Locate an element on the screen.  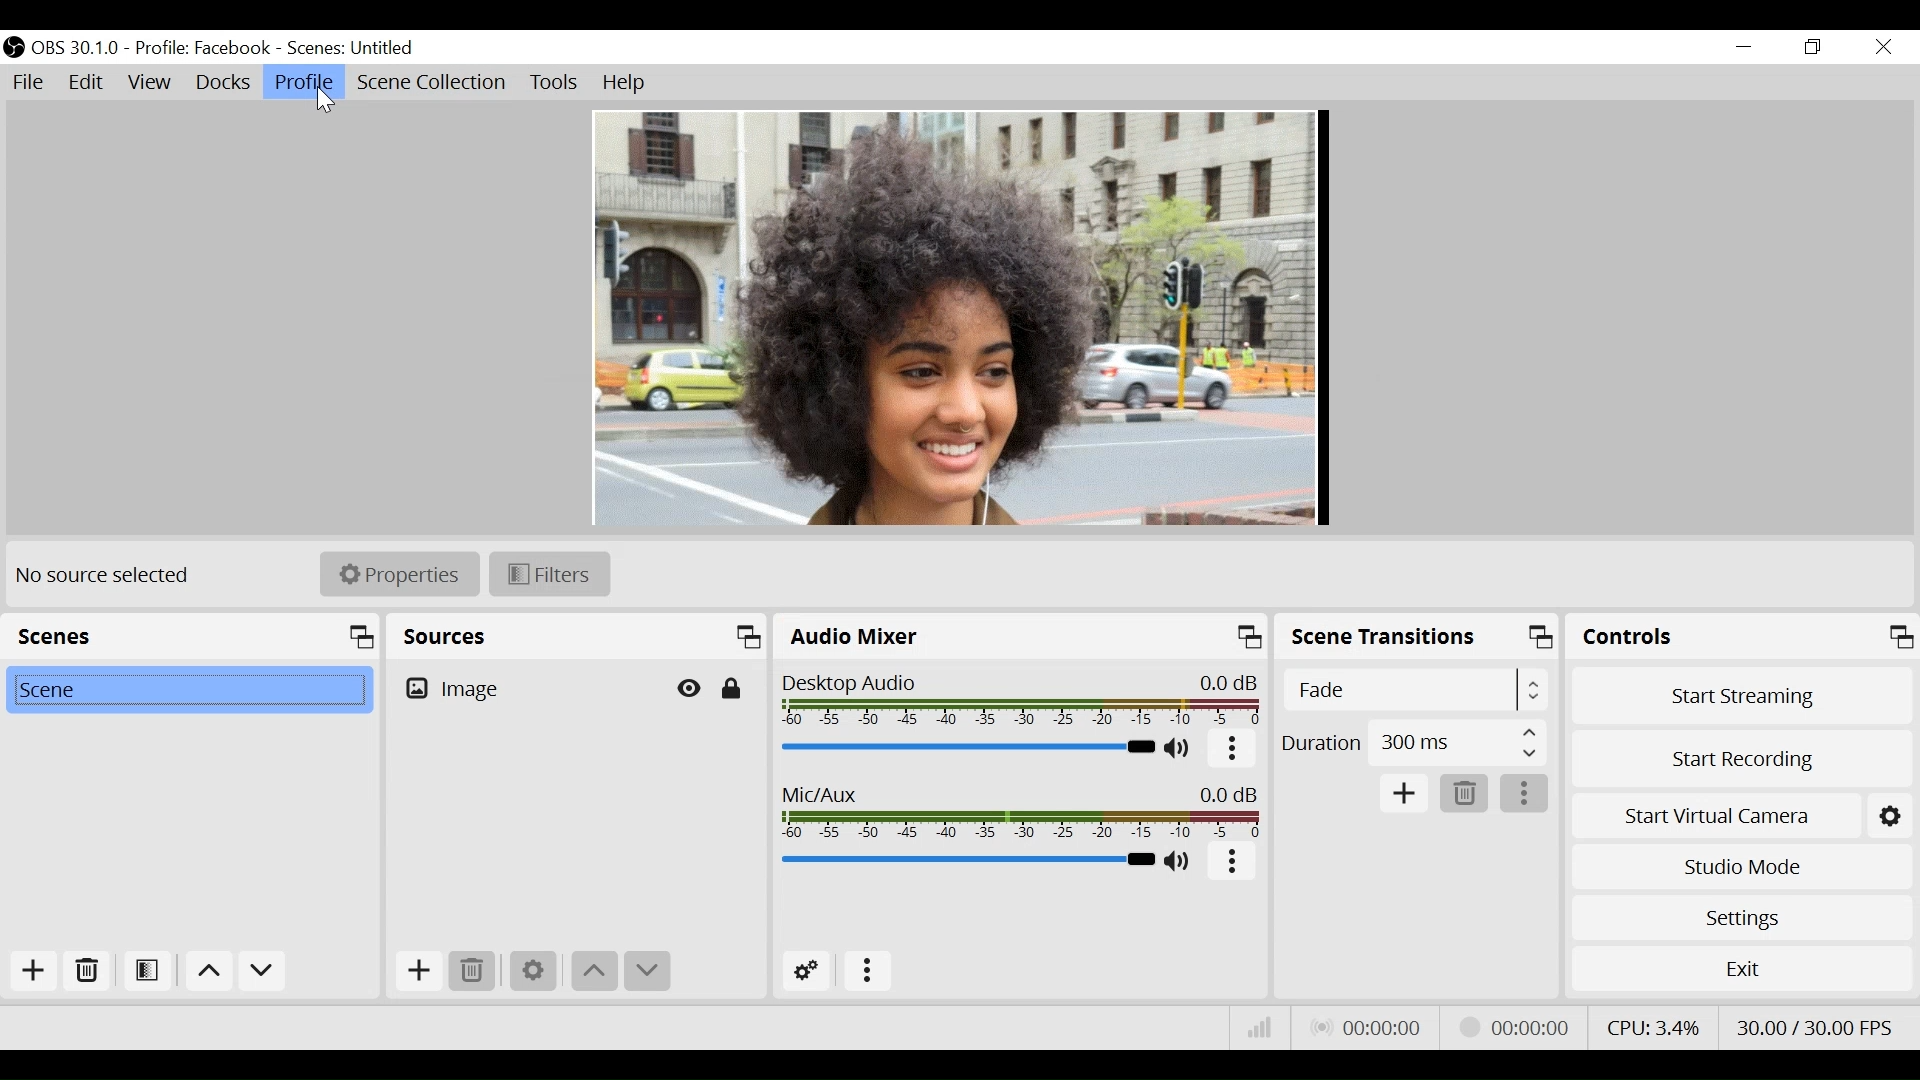
Settings is located at coordinates (531, 972).